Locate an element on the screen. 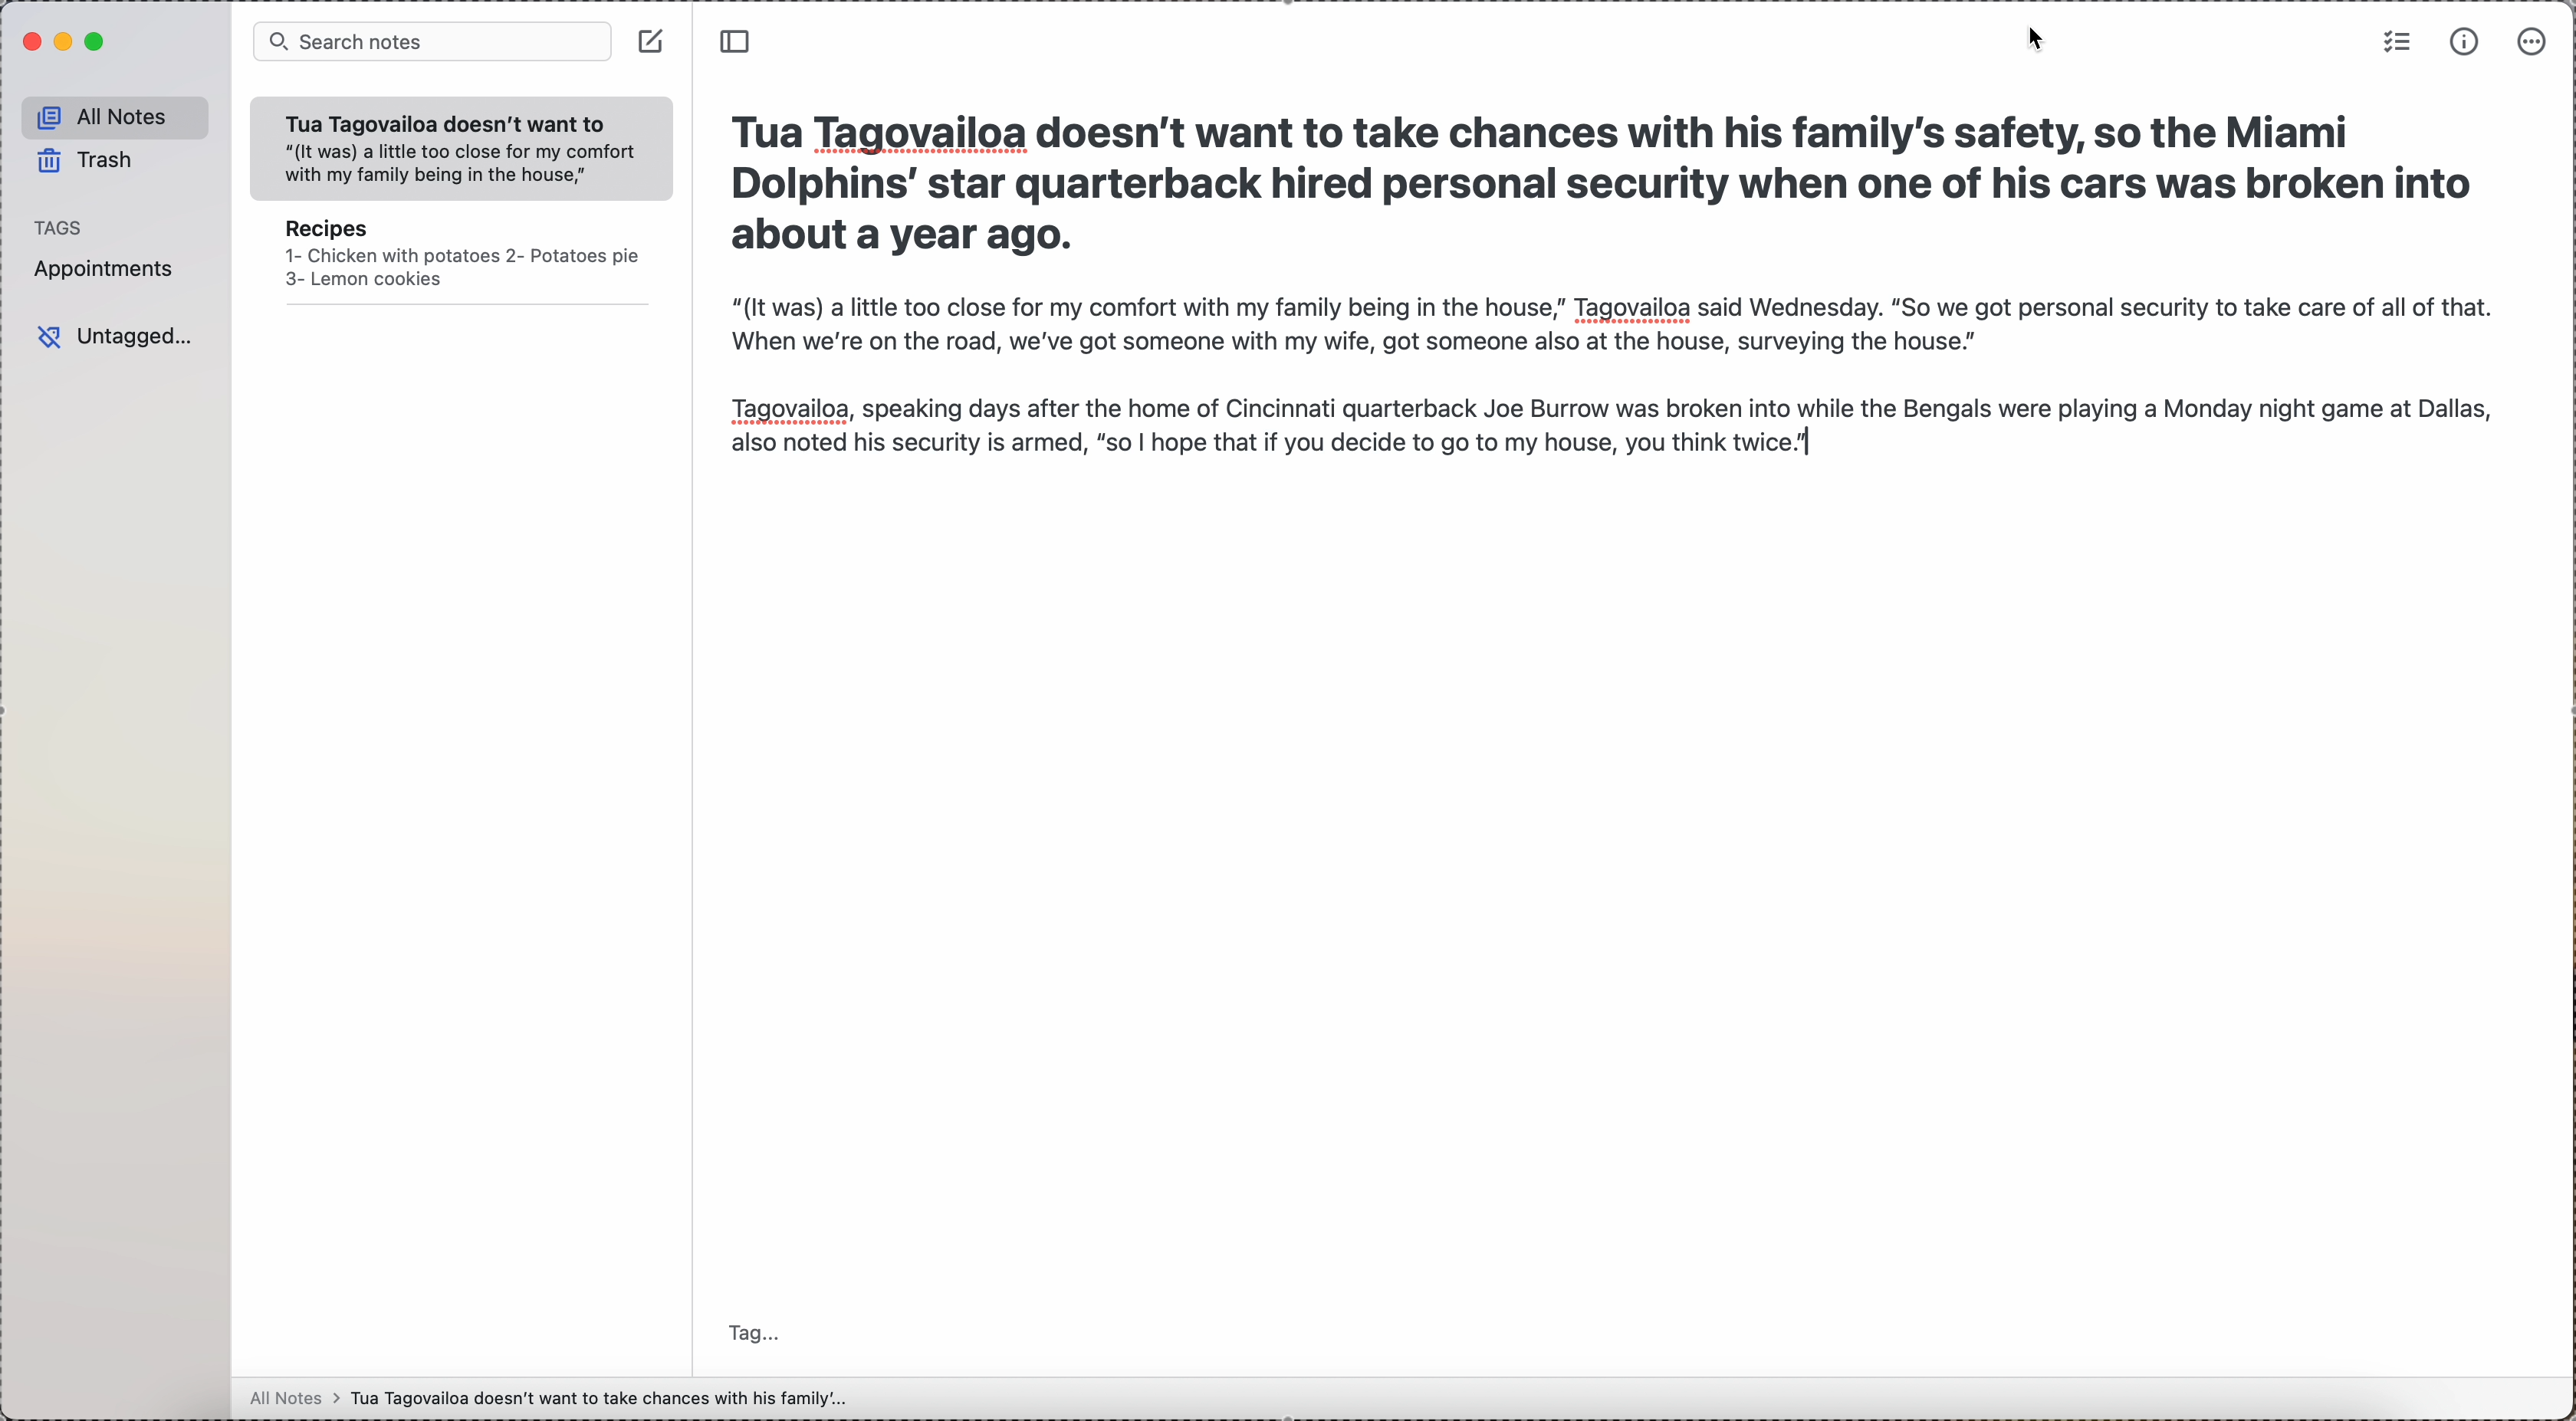 This screenshot has width=2576, height=1421. all notes is located at coordinates (546, 1402).